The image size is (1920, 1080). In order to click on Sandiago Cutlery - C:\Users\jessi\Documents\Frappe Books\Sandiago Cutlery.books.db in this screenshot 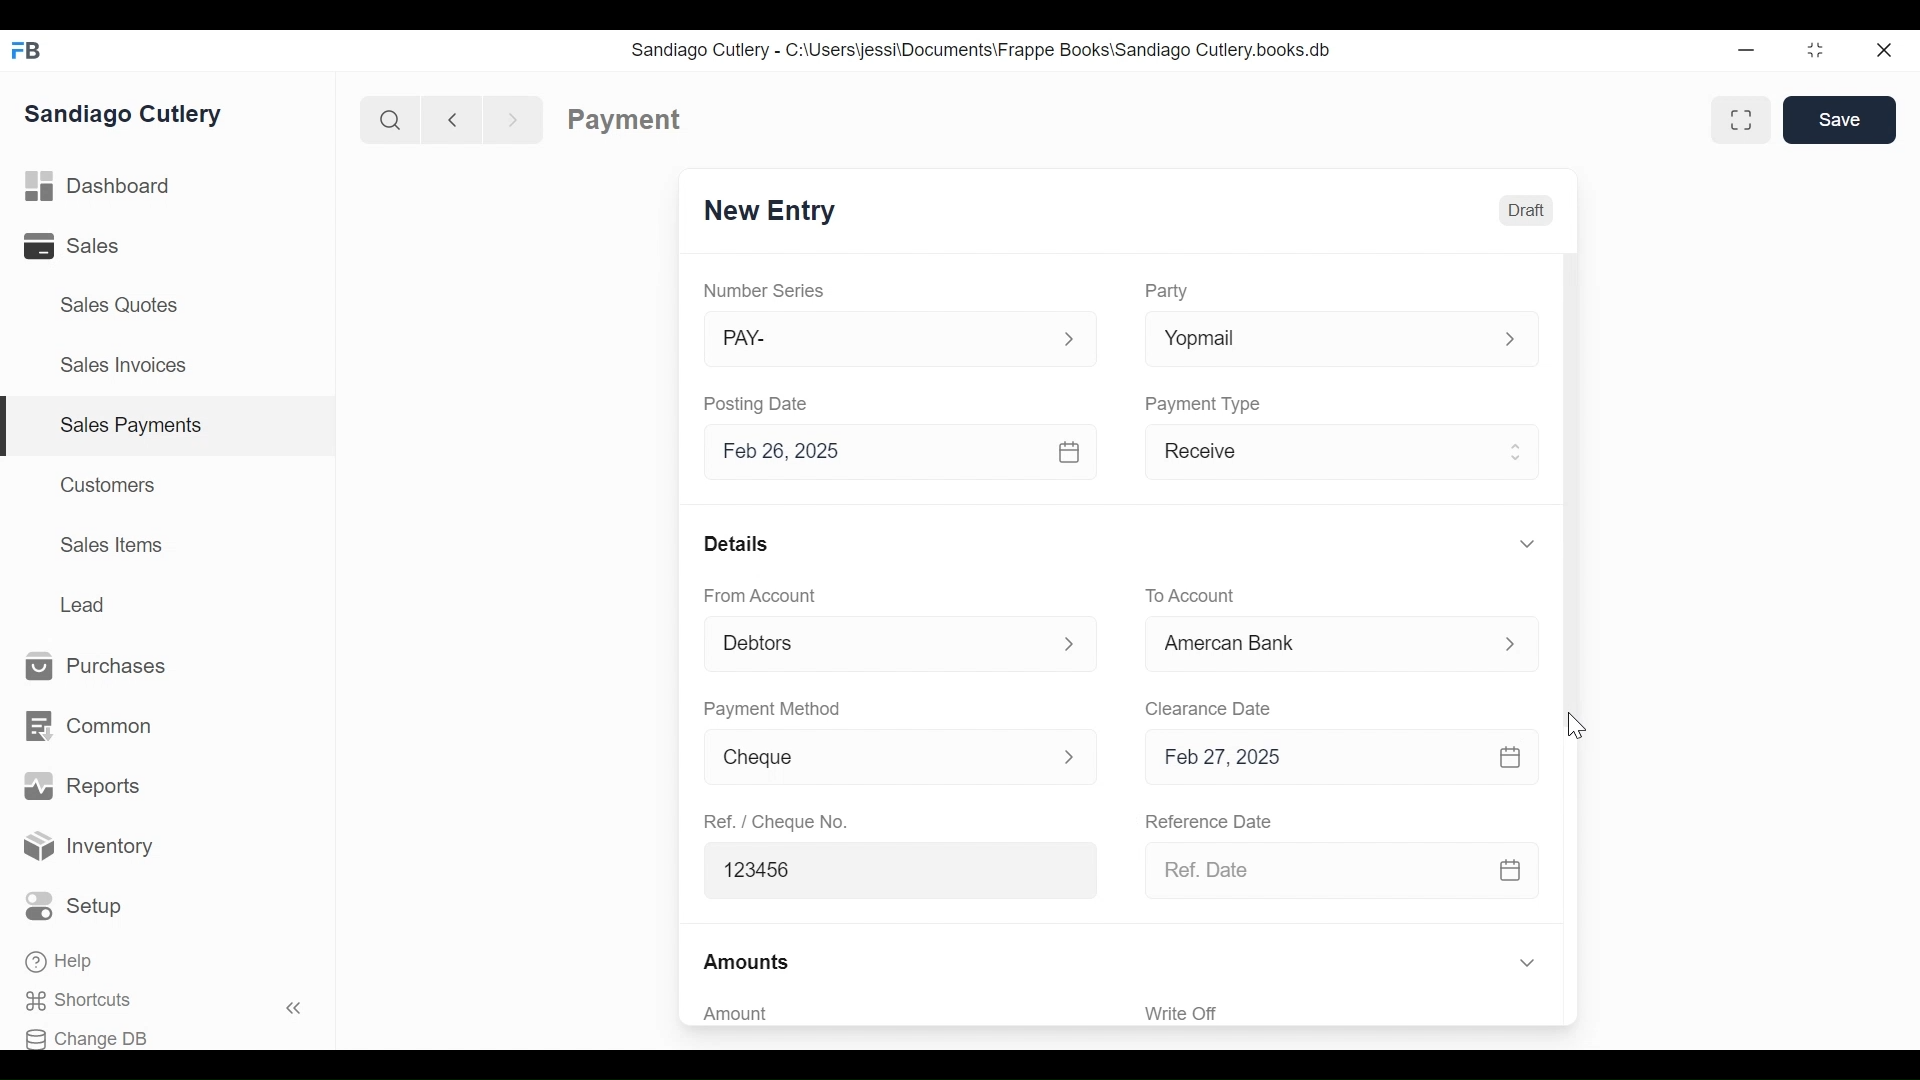, I will do `click(981, 49)`.